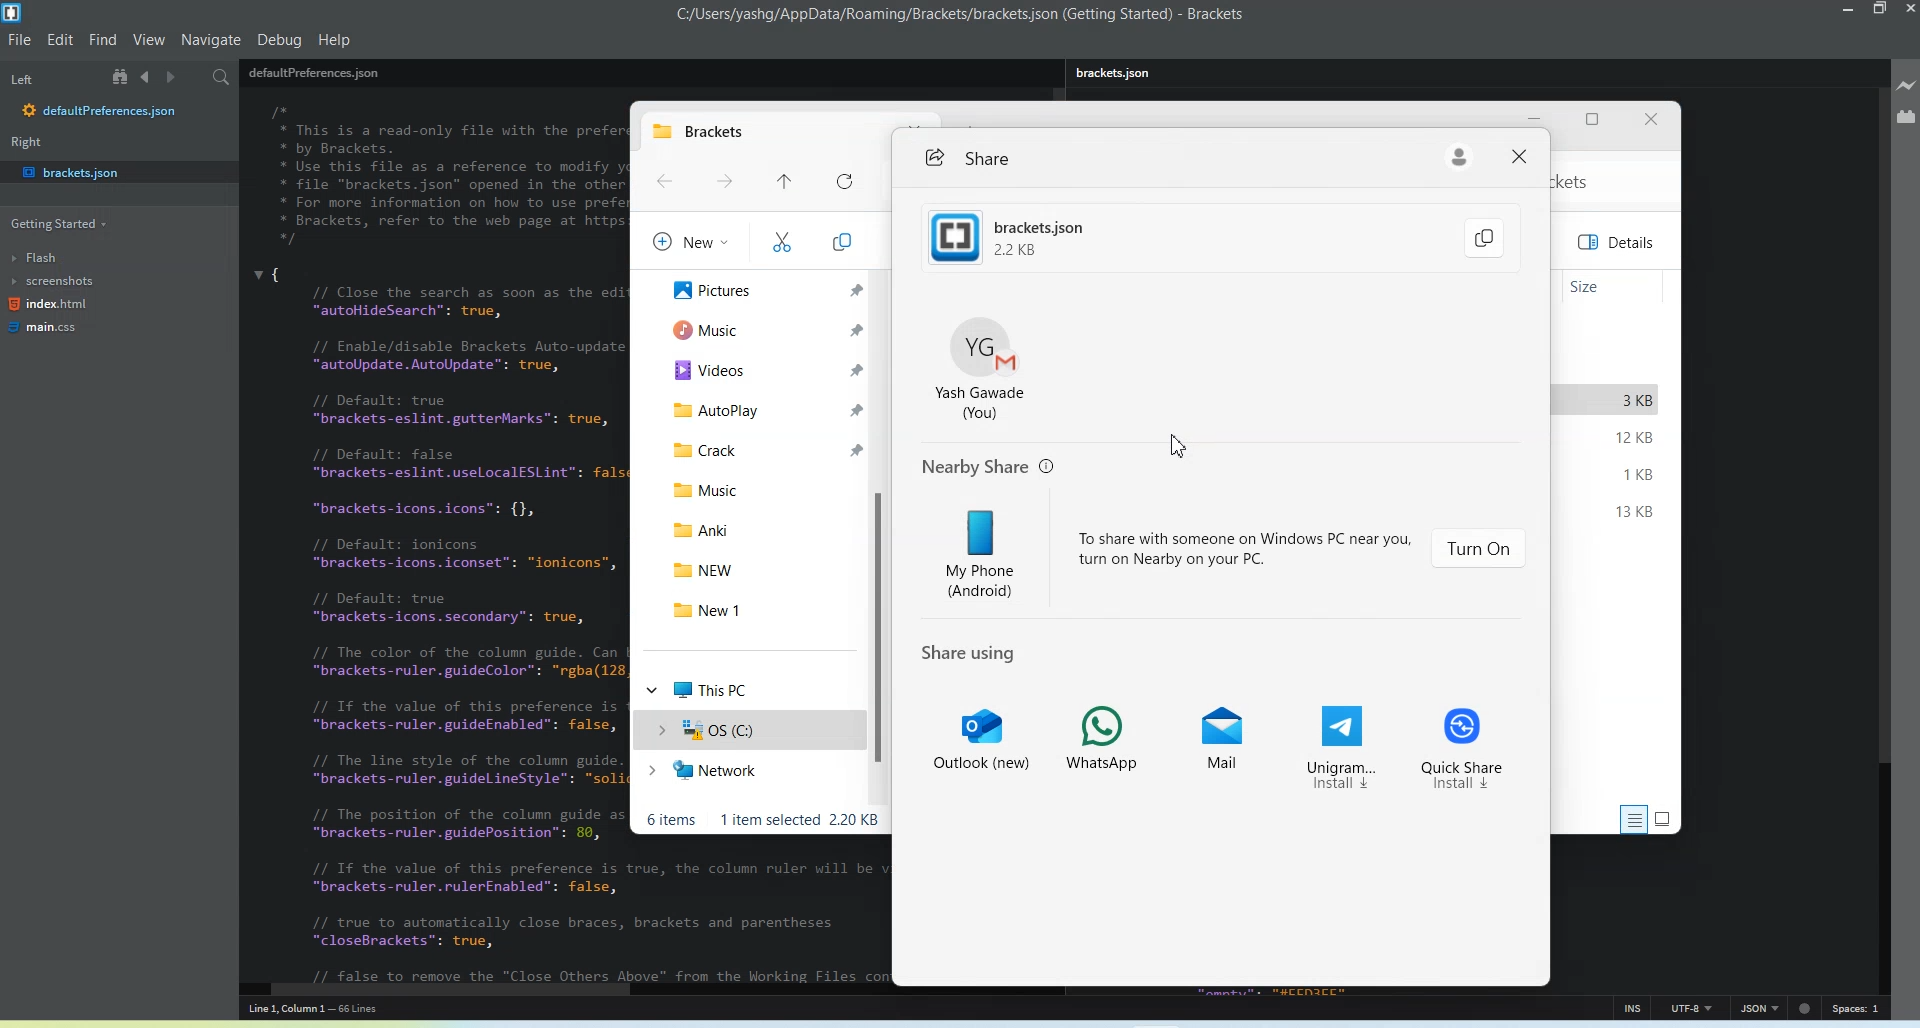 The image size is (1920, 1028). I want to click on screenshots, so click(54, 283).